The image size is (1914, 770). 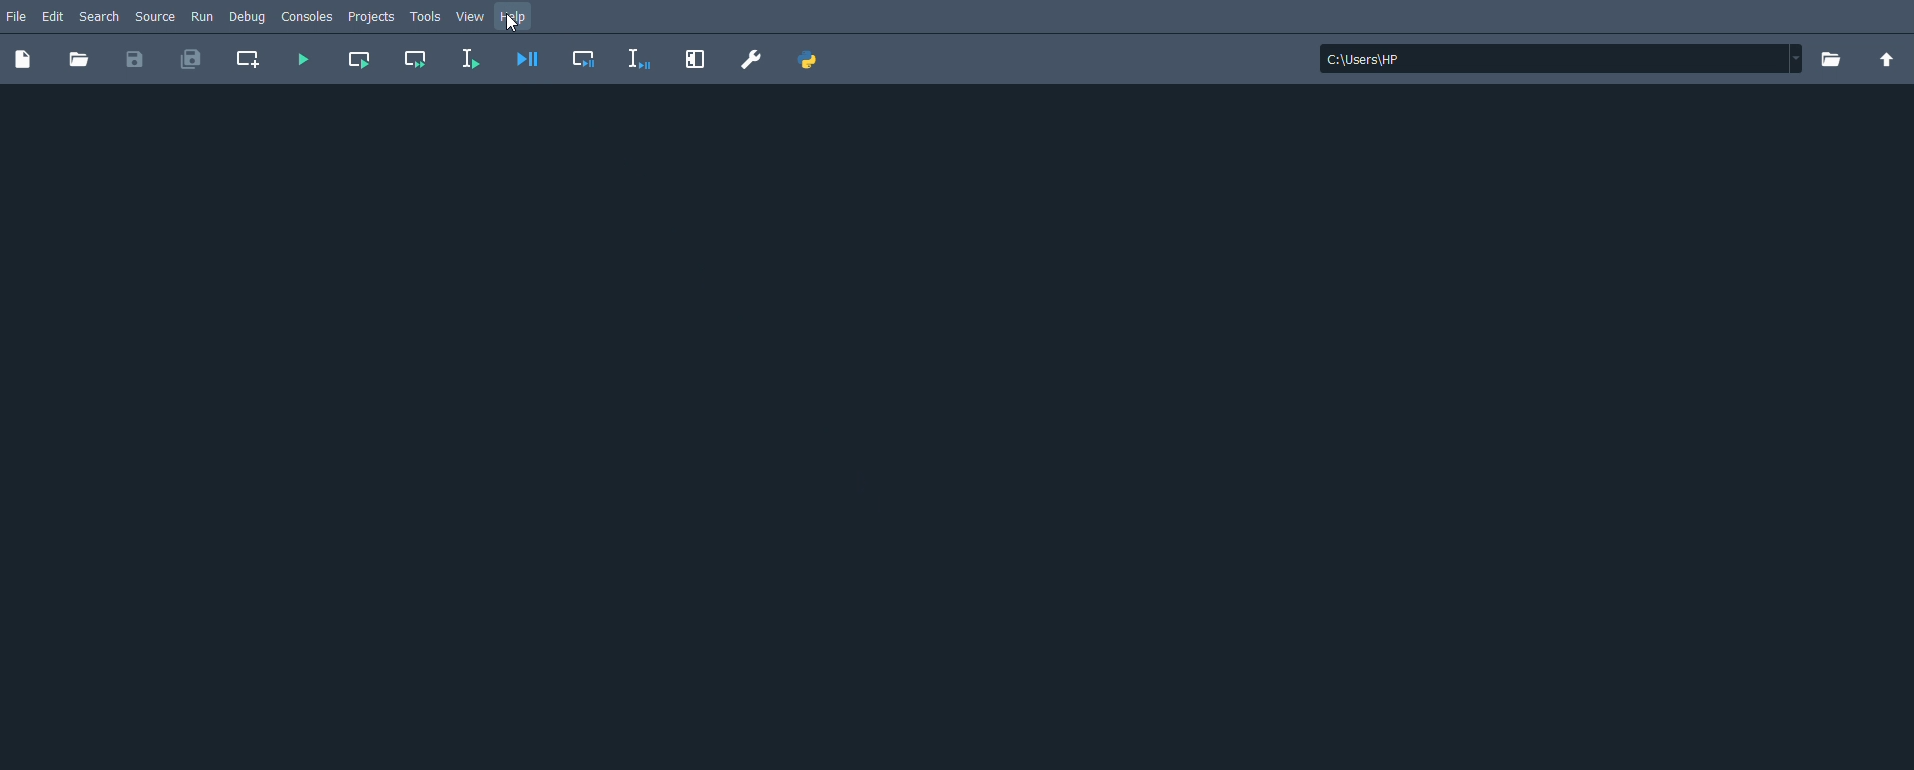 What do you see at coordinates (17, 15) in the screenshot?
I see `File` at bounding box center [17, 15].